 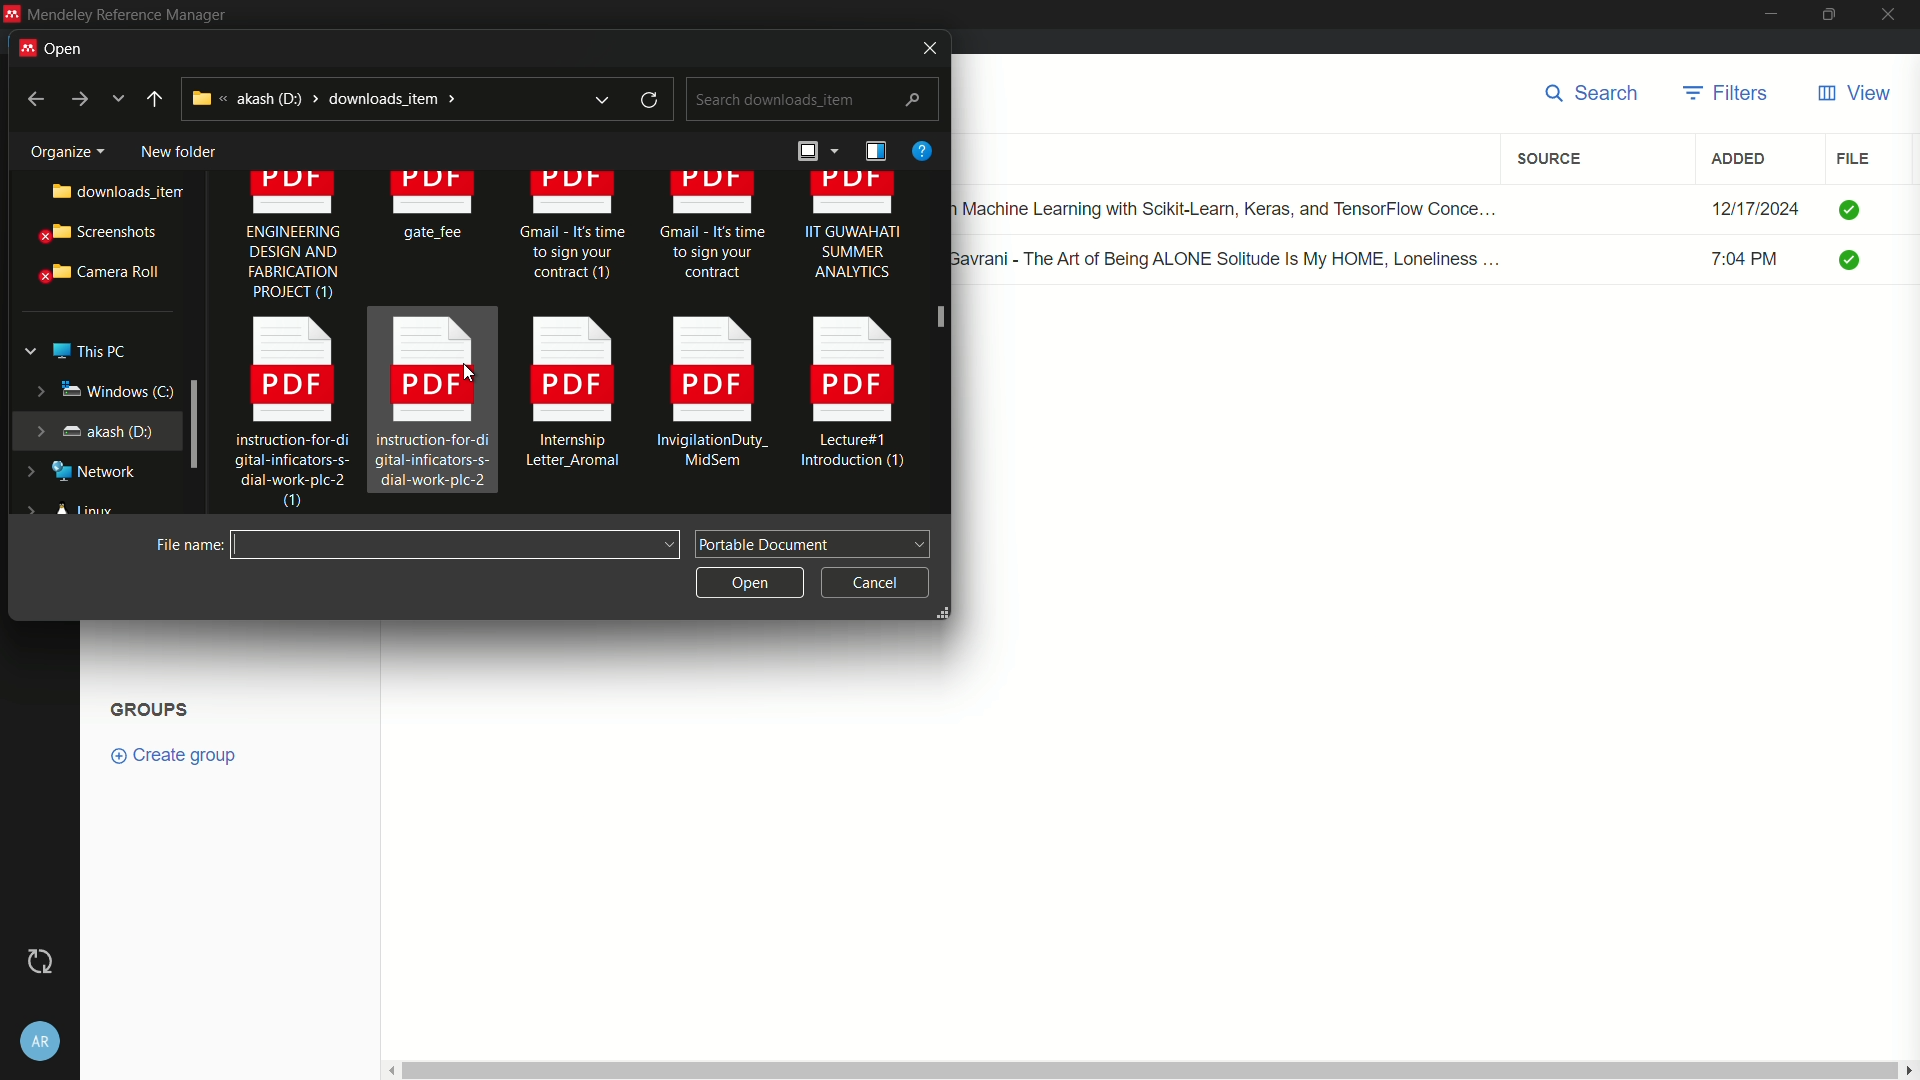 What do you see at coordinates (88, 347) in the screenshot?
I see `this pc` at bounding box center [88, 347].